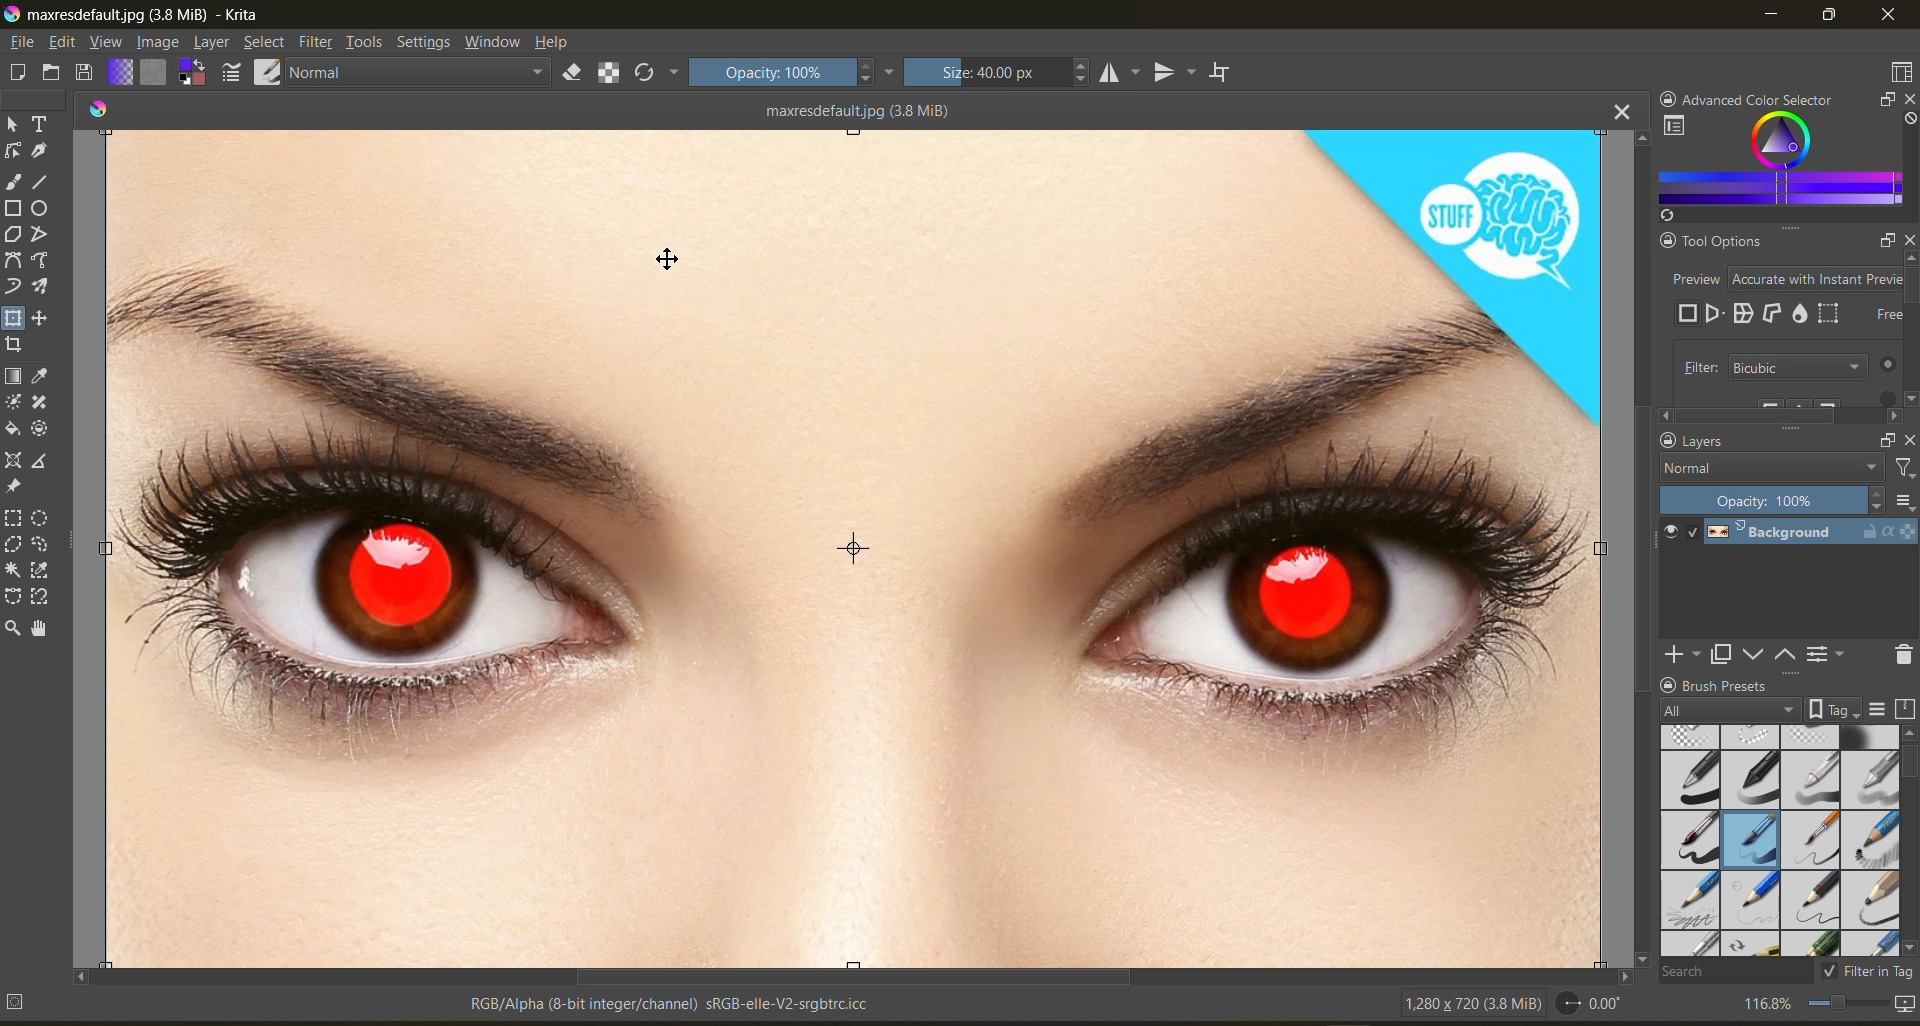 The image size is (1920, 1026). I want to click on tool, so click(12, 488).